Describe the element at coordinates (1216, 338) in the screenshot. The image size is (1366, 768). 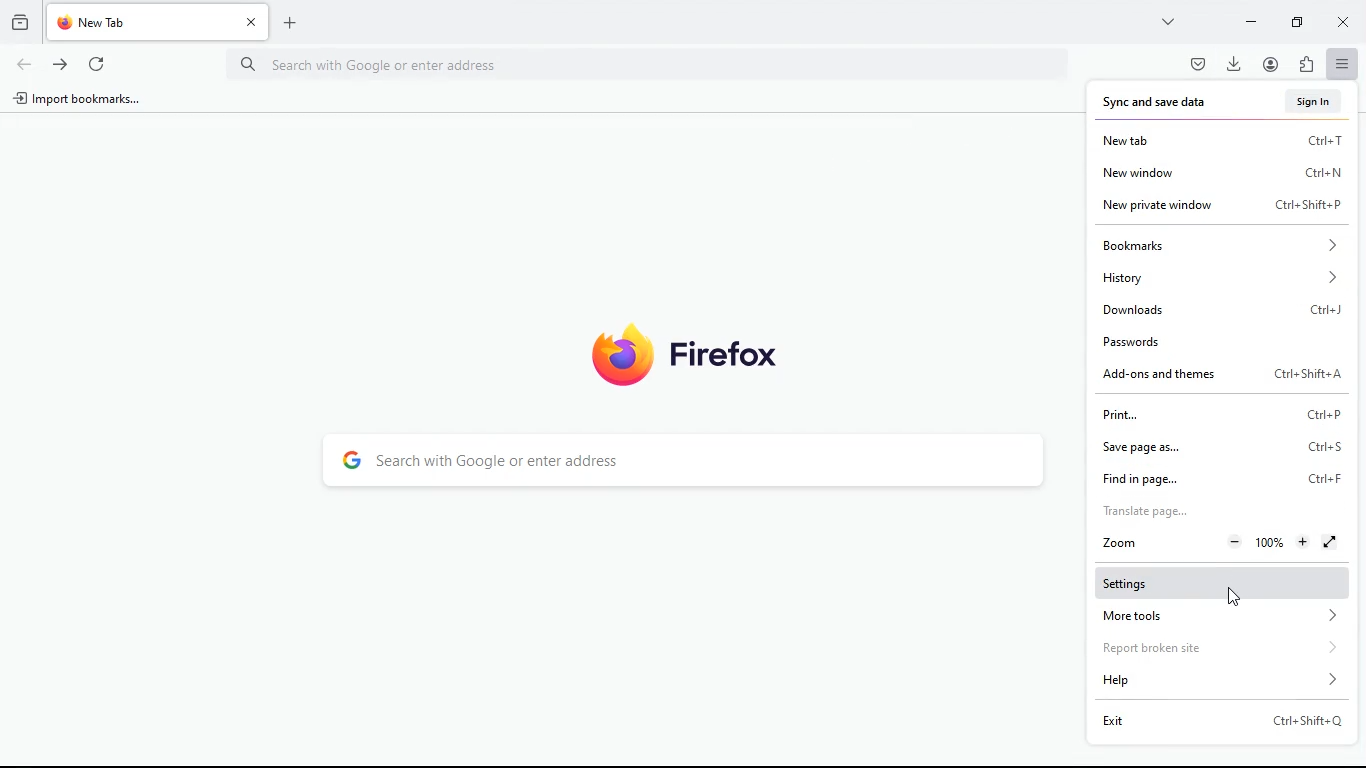
I see `passwords` at that location.